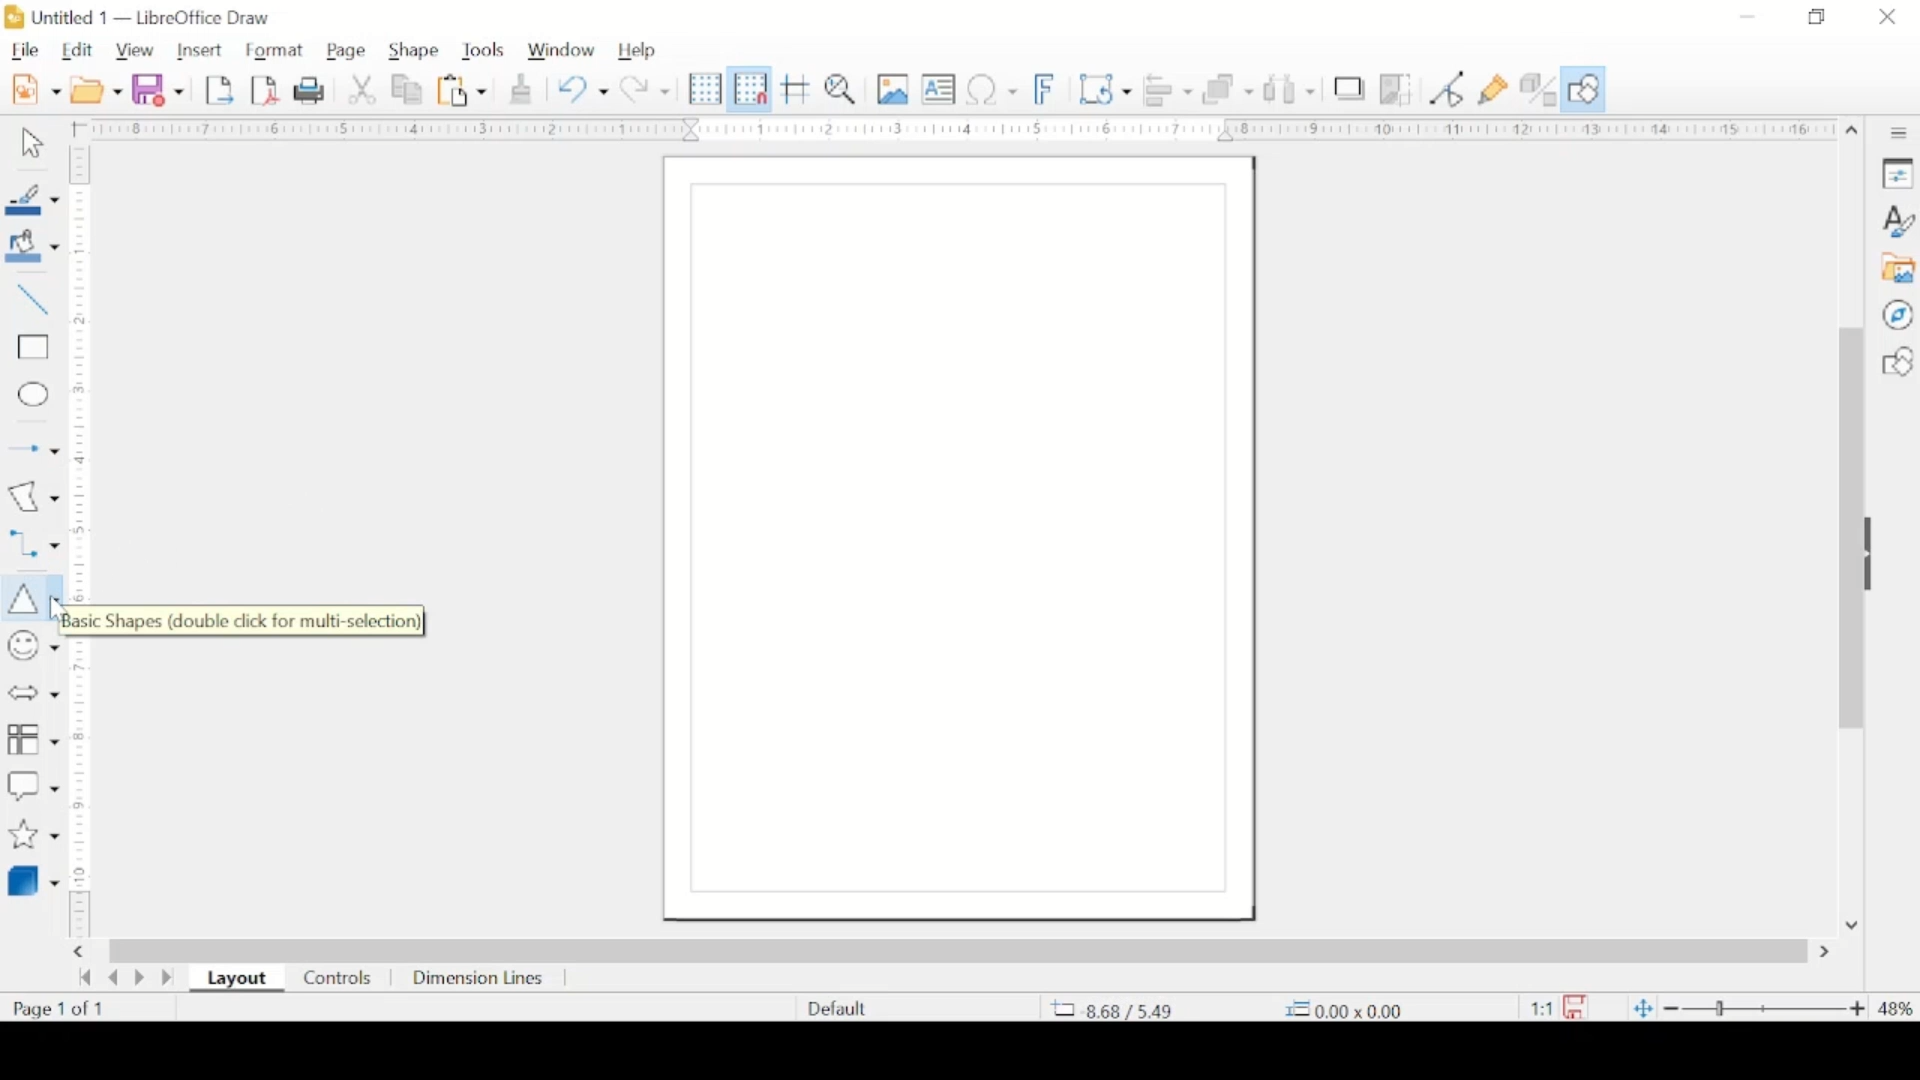  I want to click on scroll up , so click(1852, 131).